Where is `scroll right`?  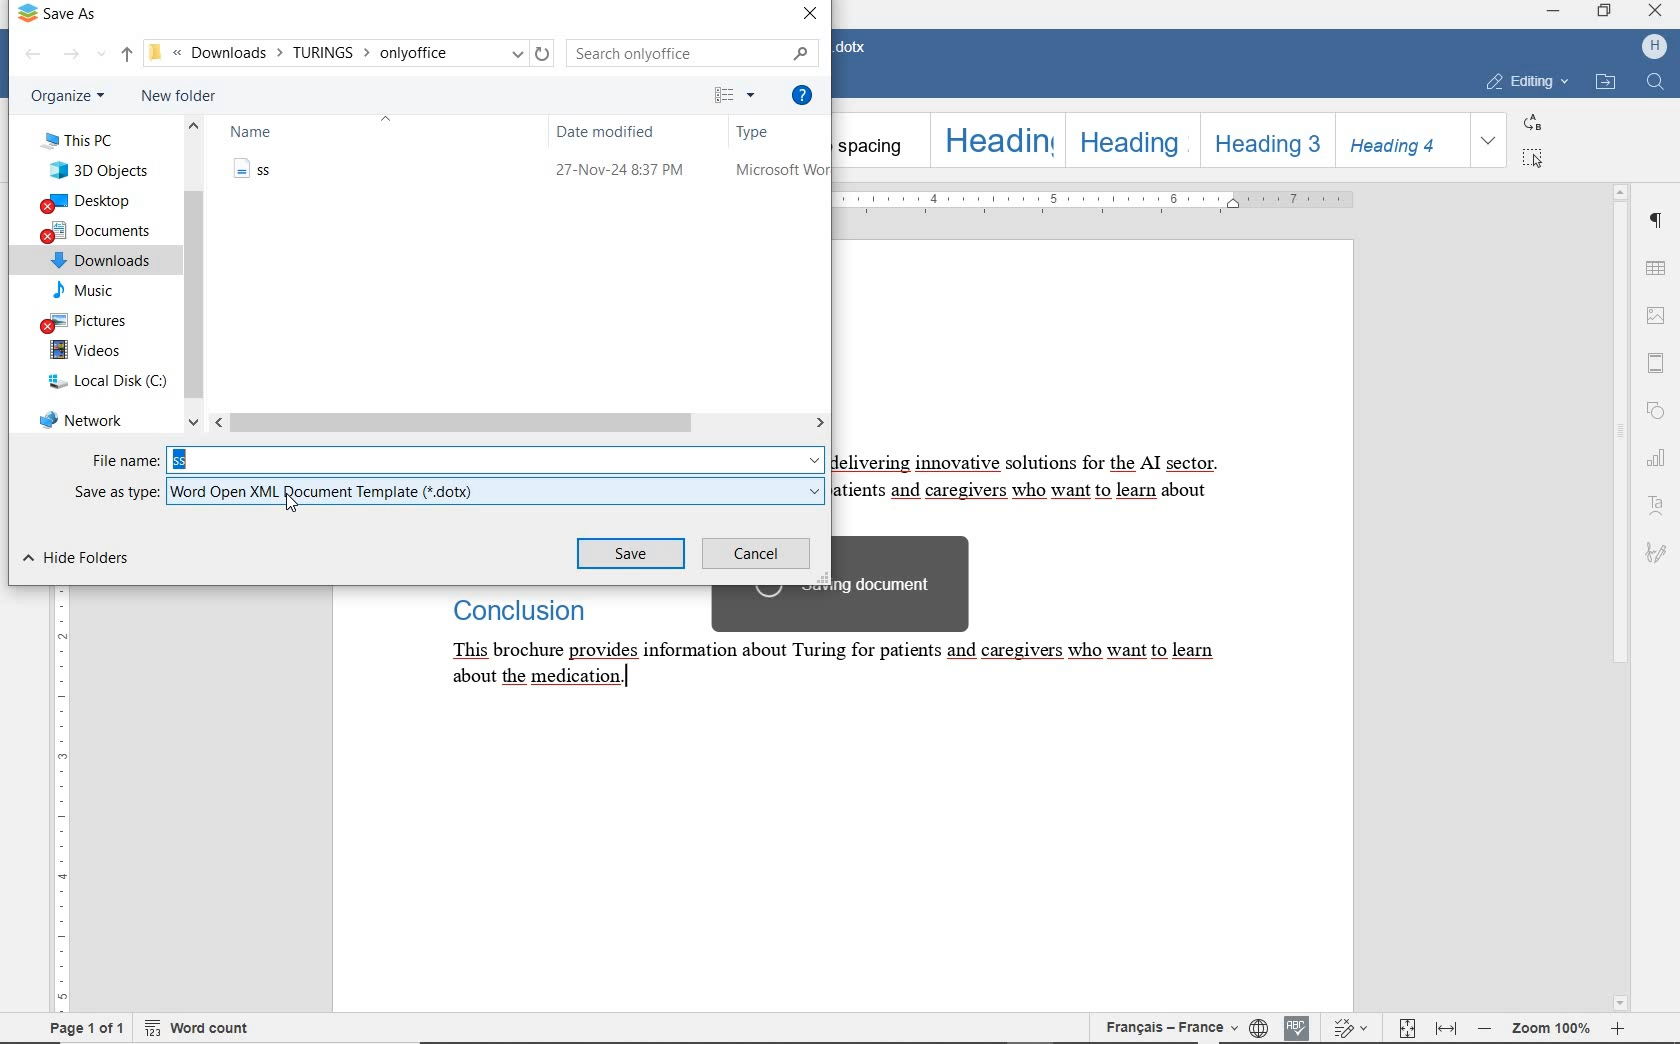
scroll right is located at coordinates (820, 421).